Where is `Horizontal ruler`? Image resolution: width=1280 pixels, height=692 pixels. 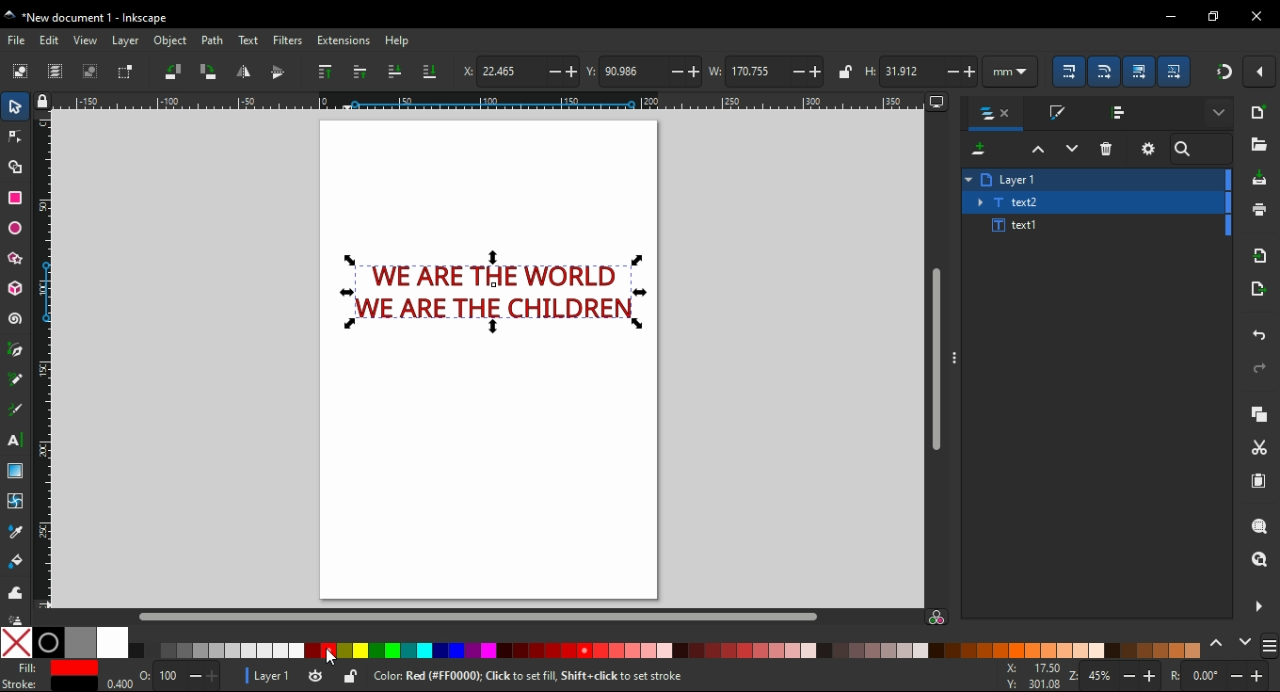
Horizontal ruler is located at coordinates (490, 102).